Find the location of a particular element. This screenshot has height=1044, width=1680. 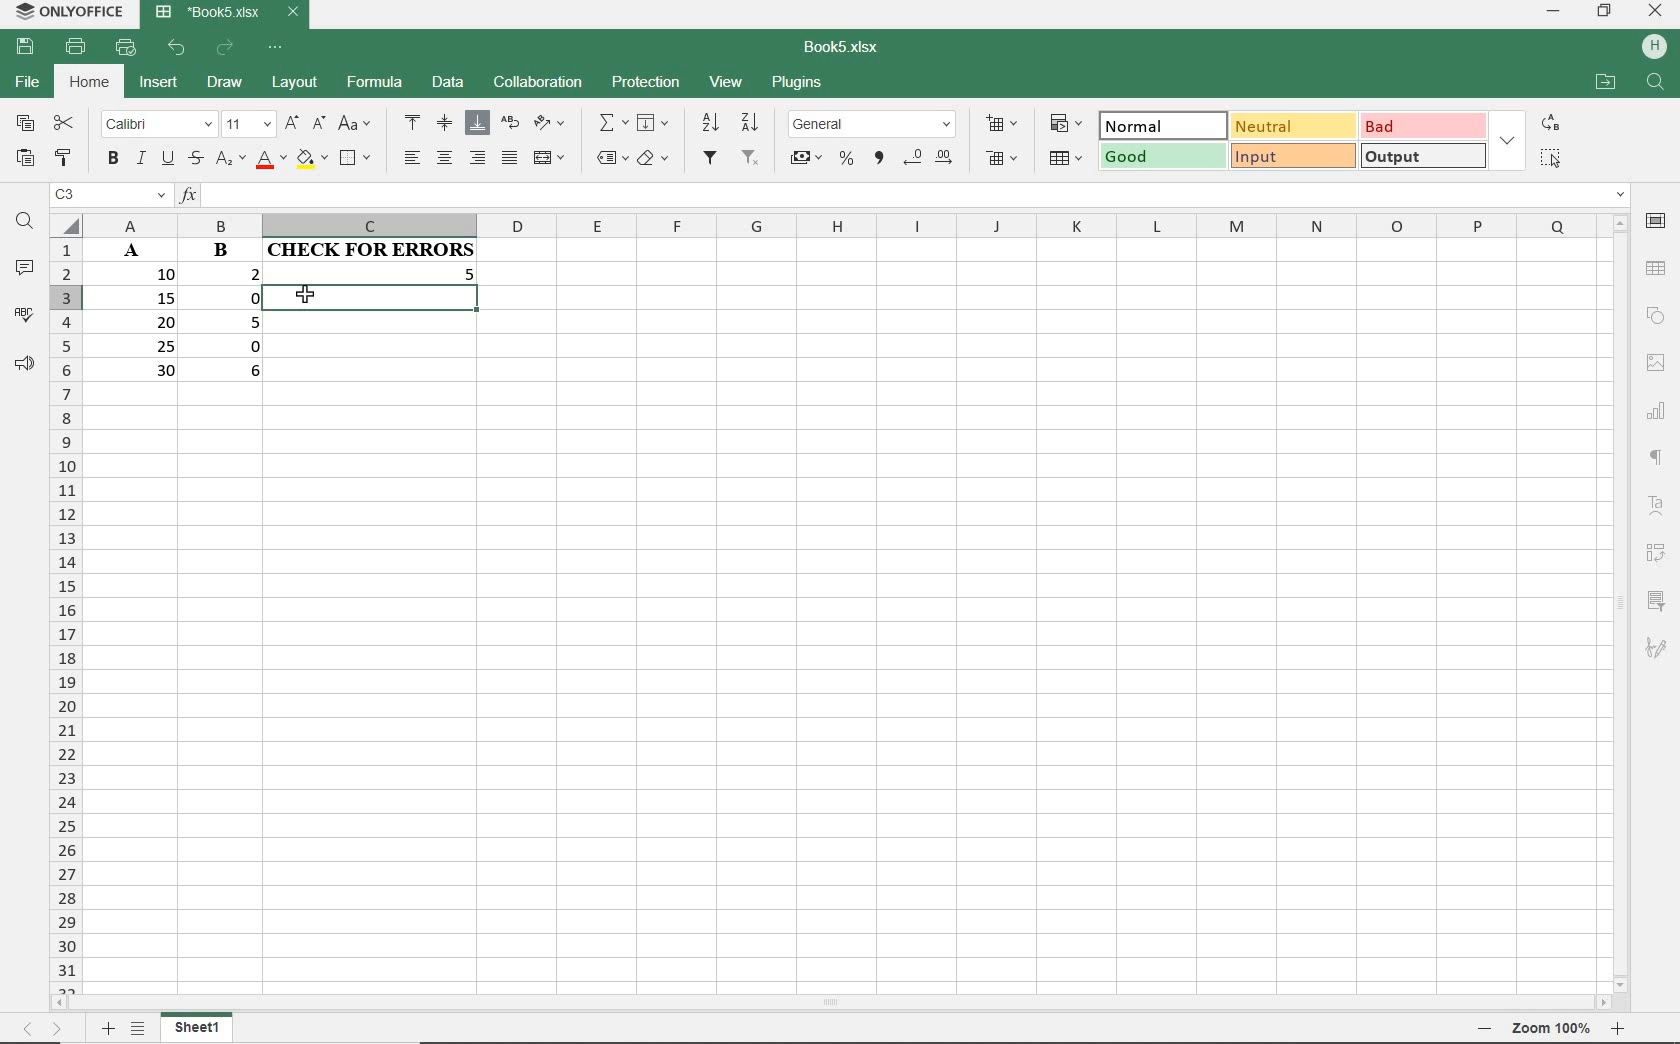

SHAPE is located at coordinates (1654, 314).